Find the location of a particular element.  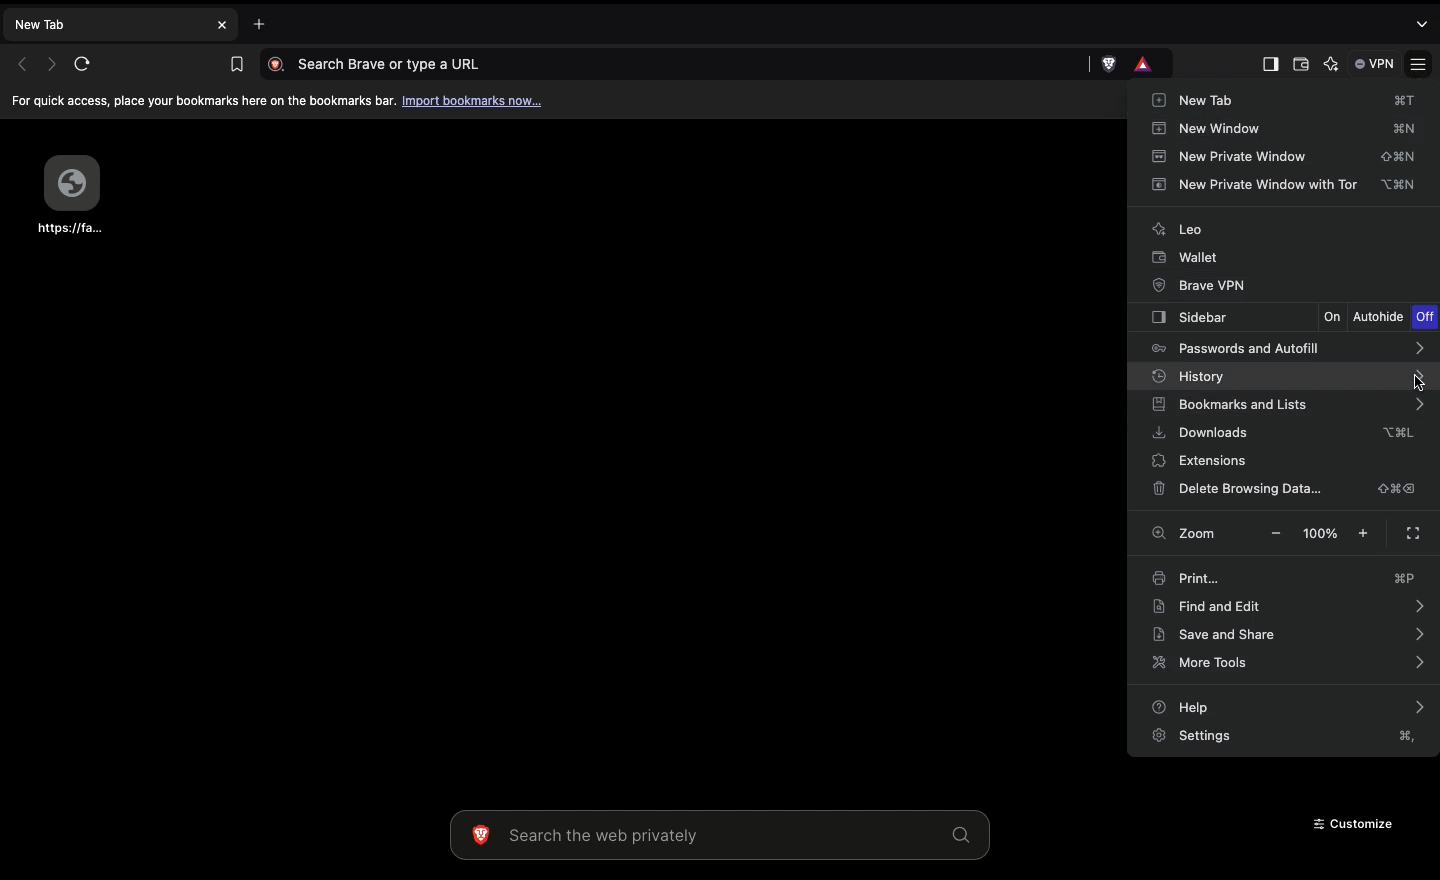

New window is located at coordinates (1275, 131).